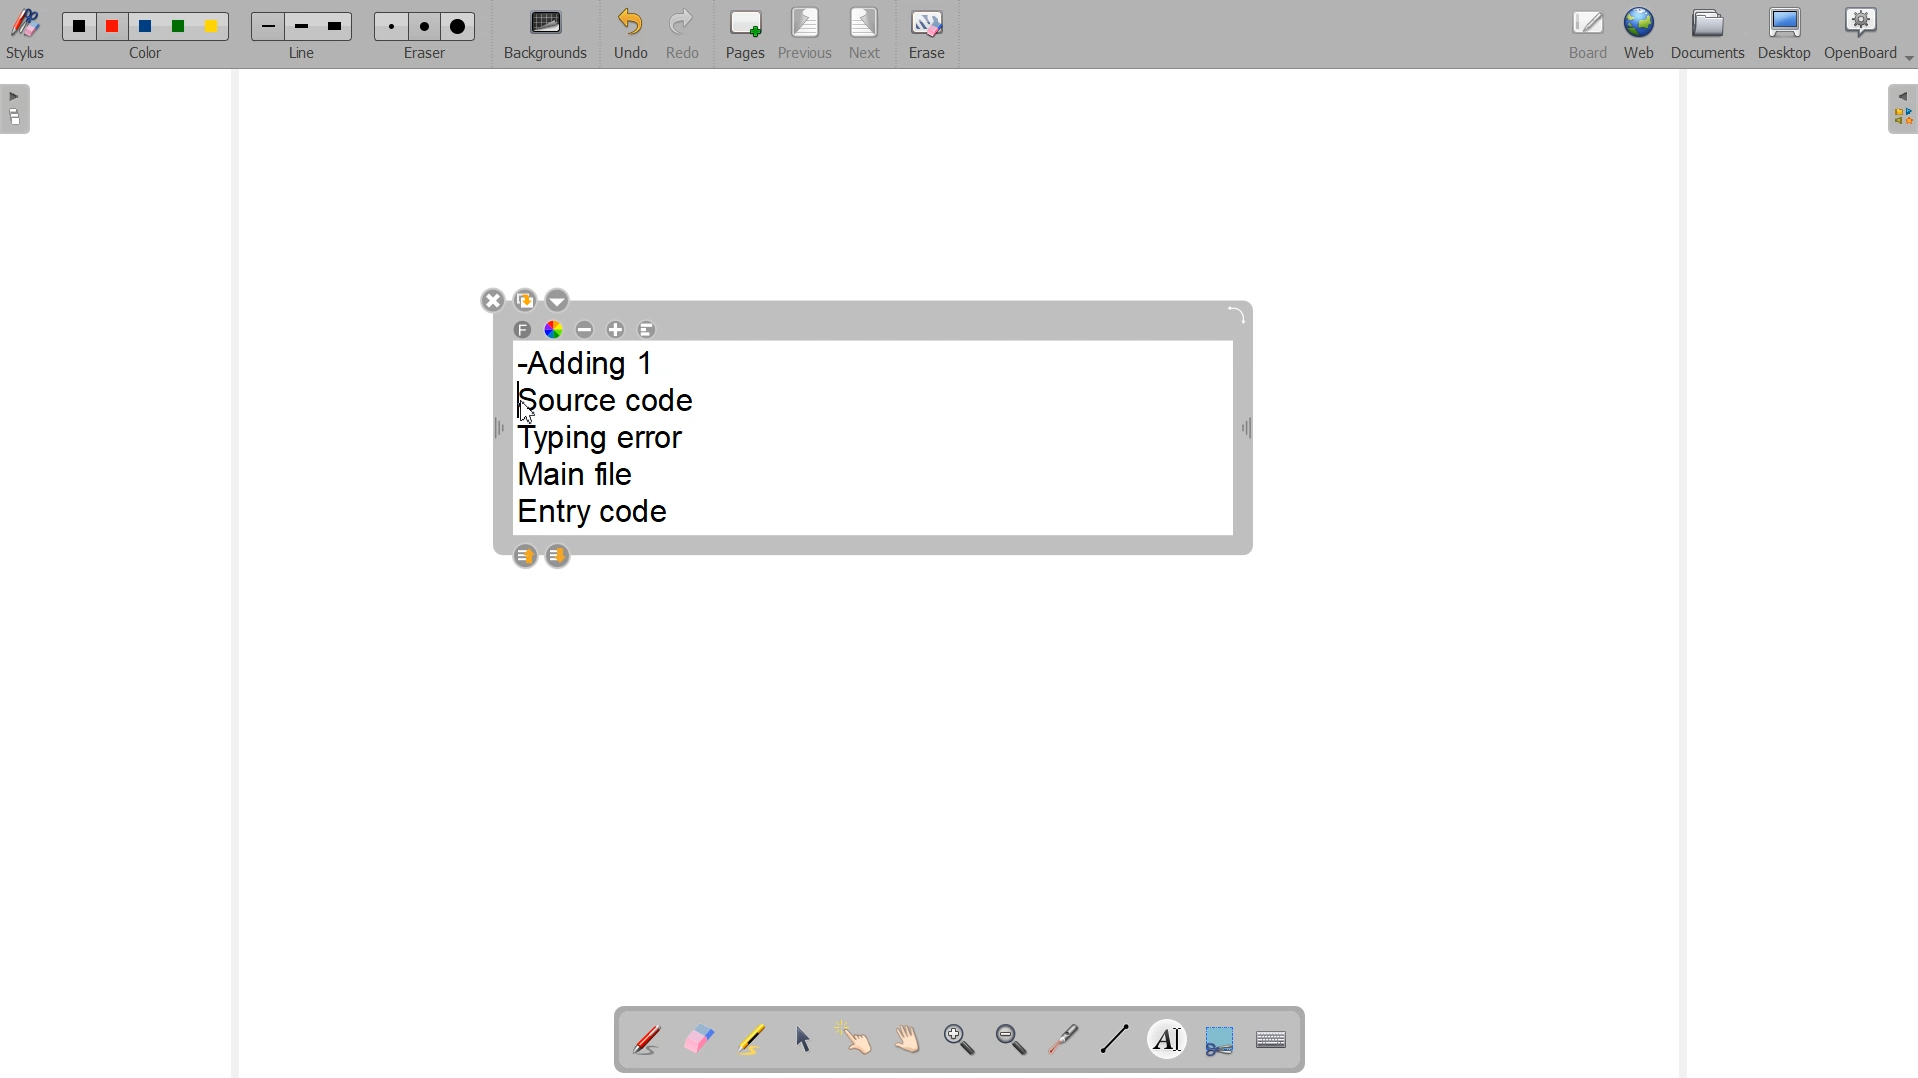 The image size is (1918, 1078). Describe the element at coordinates (1219, 1038) in the screenshot. I see `Capture part of the screen` at that location.